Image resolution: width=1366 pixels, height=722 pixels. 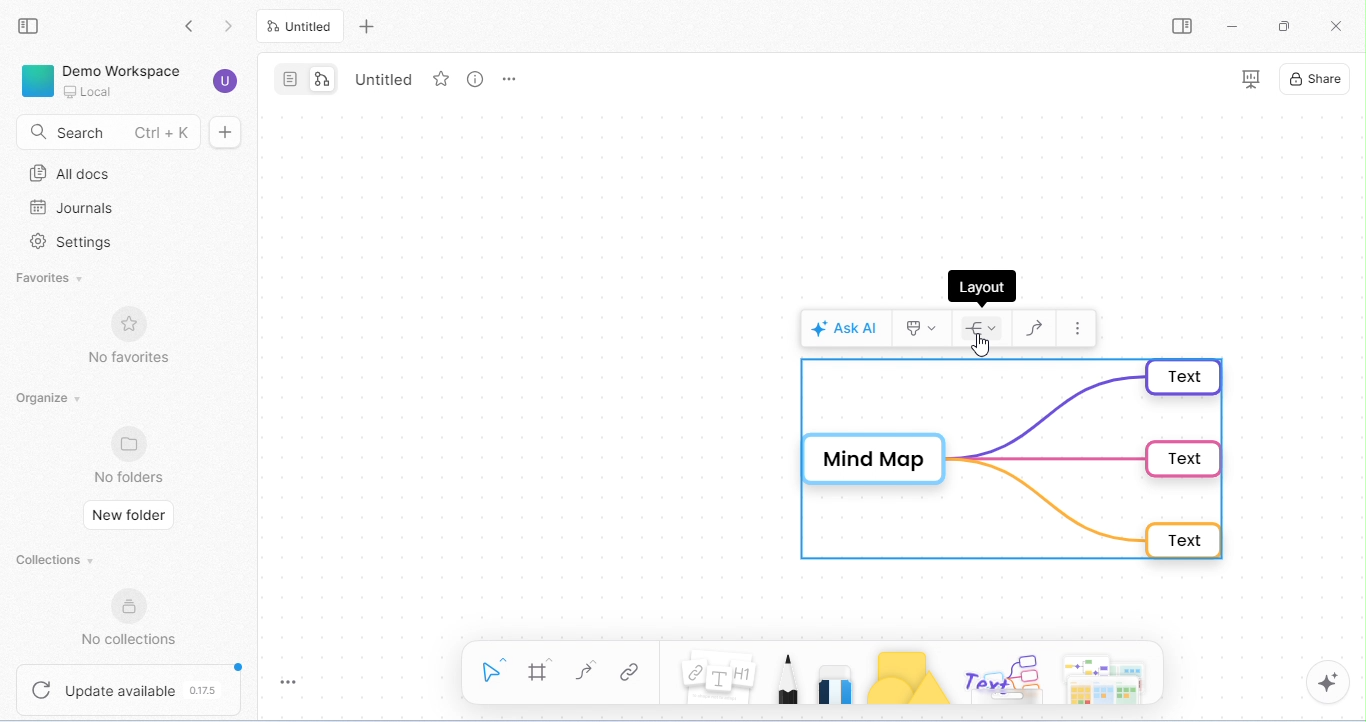 I want to click on shapes, so click(x=907, y=678).